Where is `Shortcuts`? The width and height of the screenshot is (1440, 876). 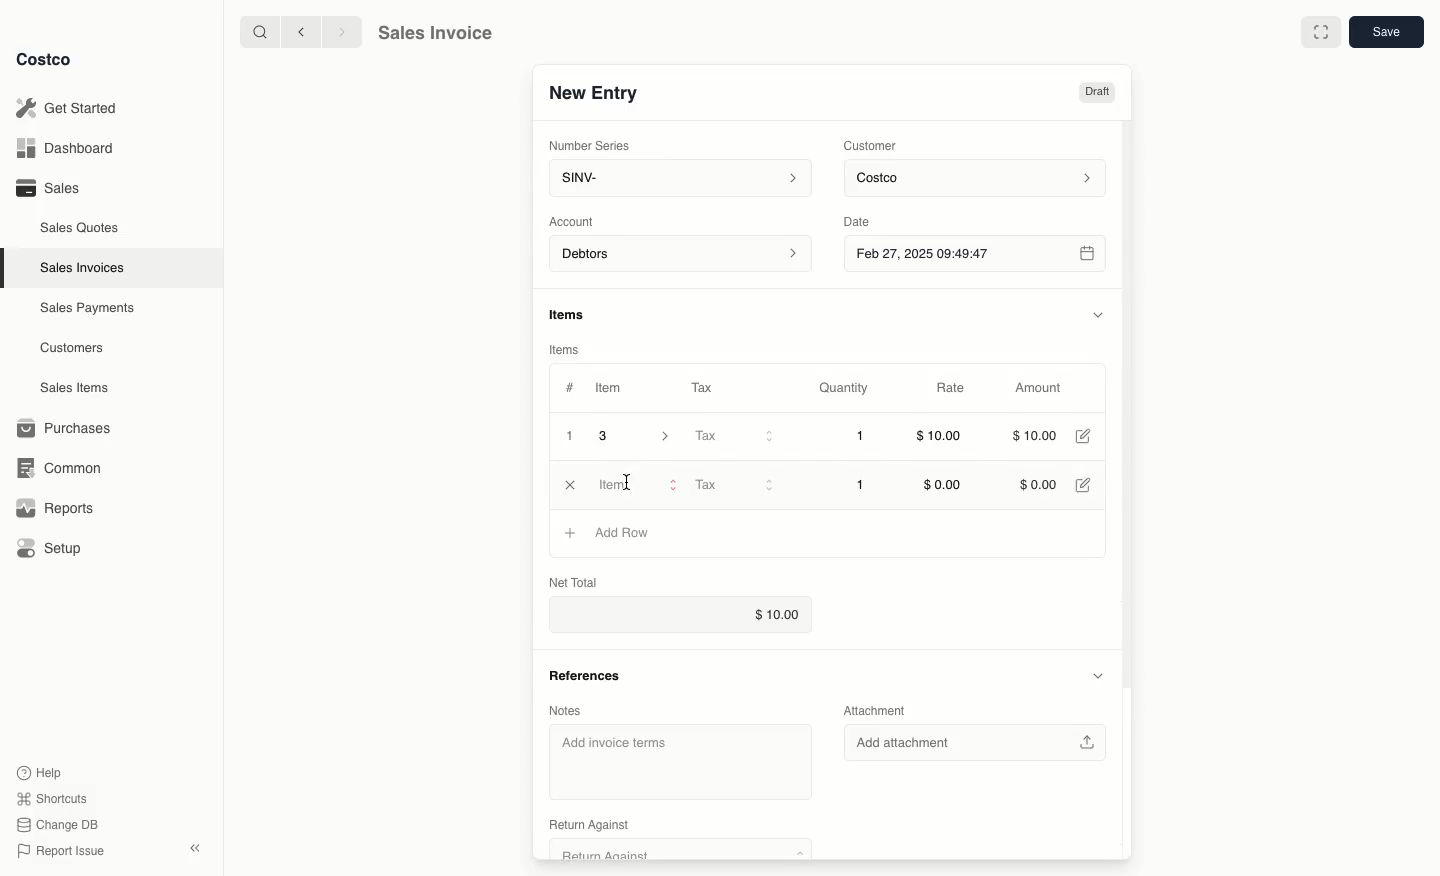
Shortcuts is located at coordinates (51, 797).